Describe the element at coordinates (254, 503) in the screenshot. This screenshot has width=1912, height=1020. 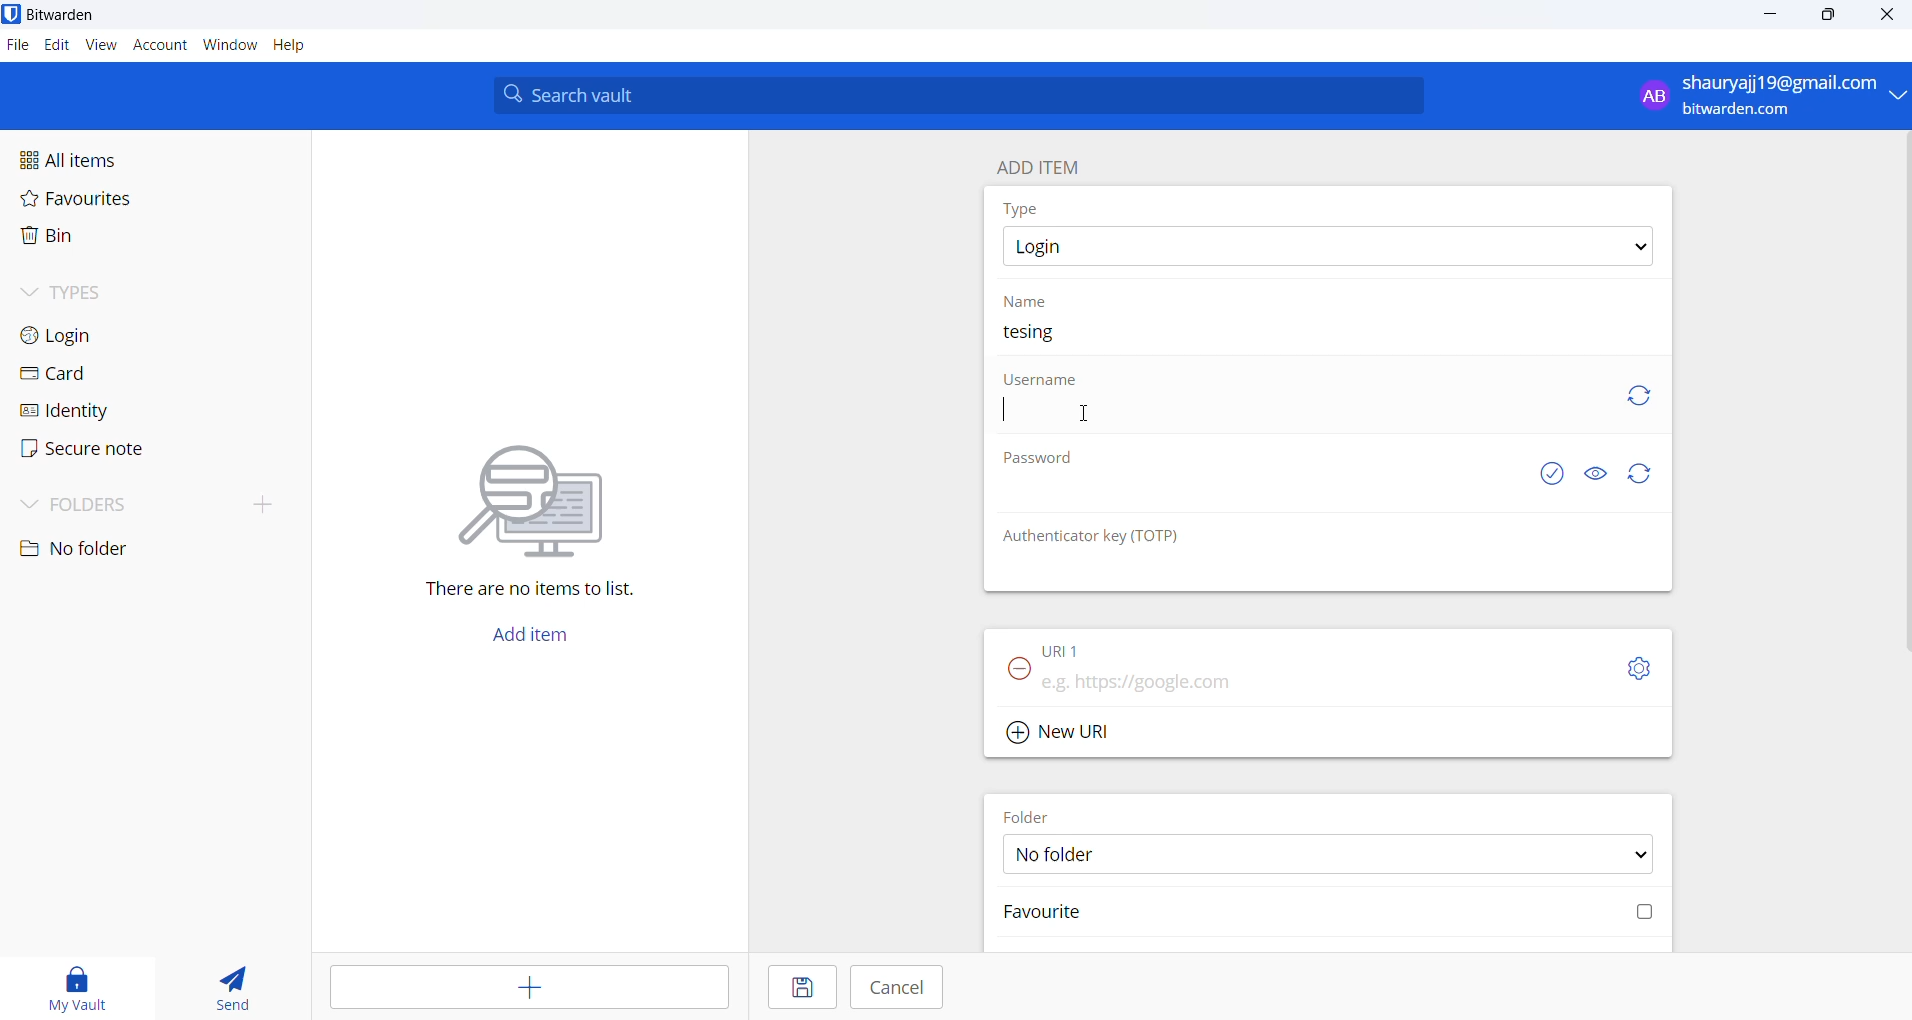
I see `add folder` at that location.